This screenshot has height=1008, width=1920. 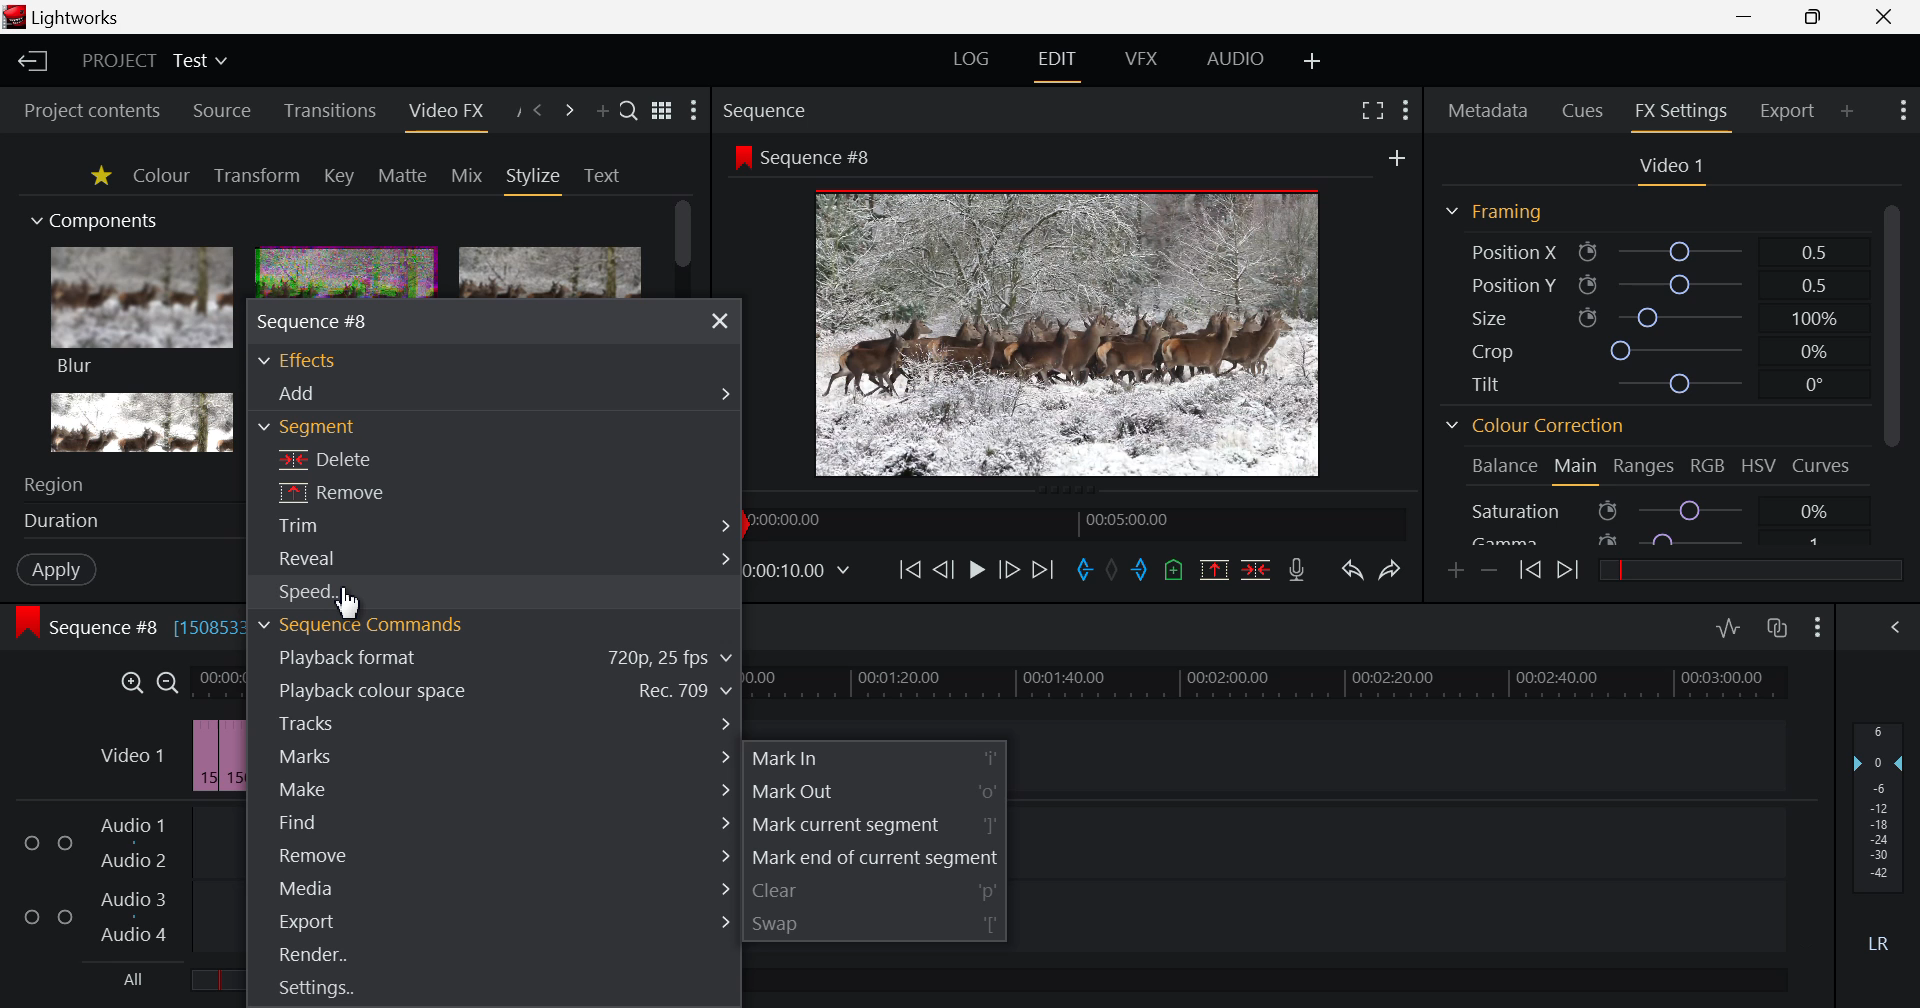 I want to click on Show Settings, so click(x=694, y=111).